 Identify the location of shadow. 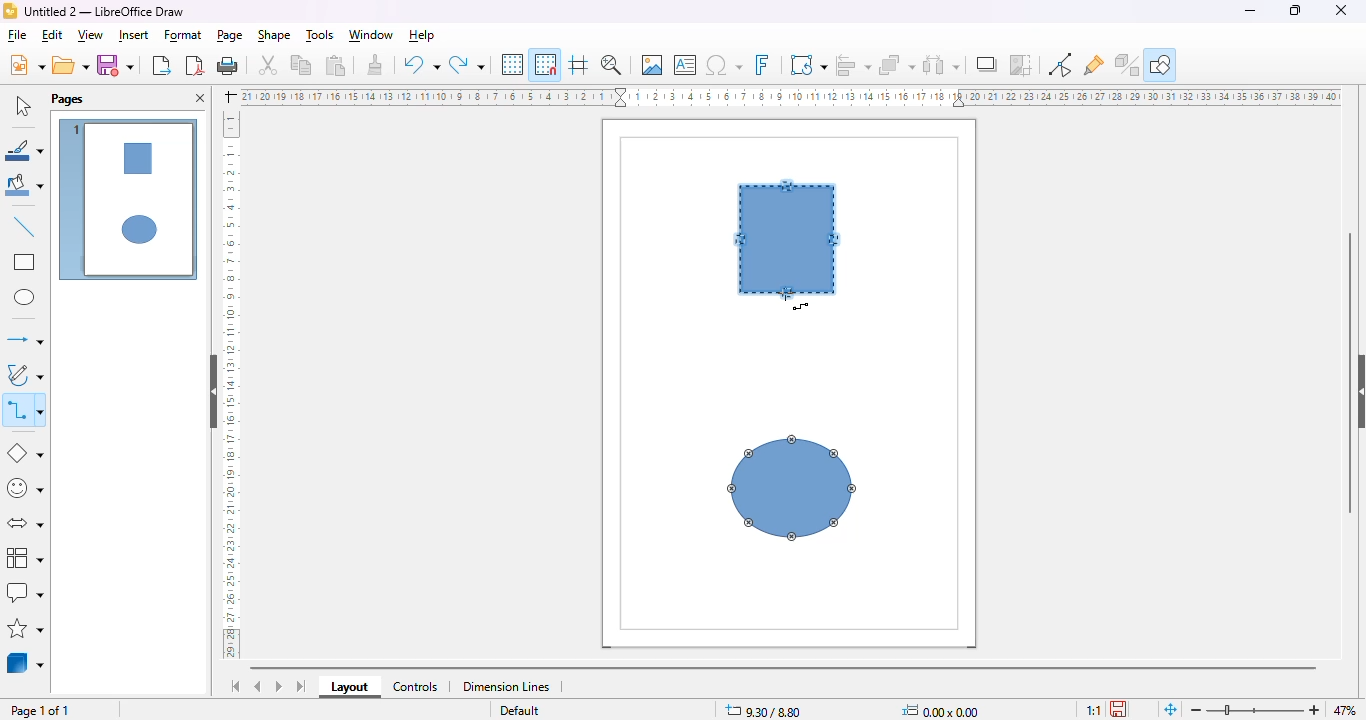
(988, 65).